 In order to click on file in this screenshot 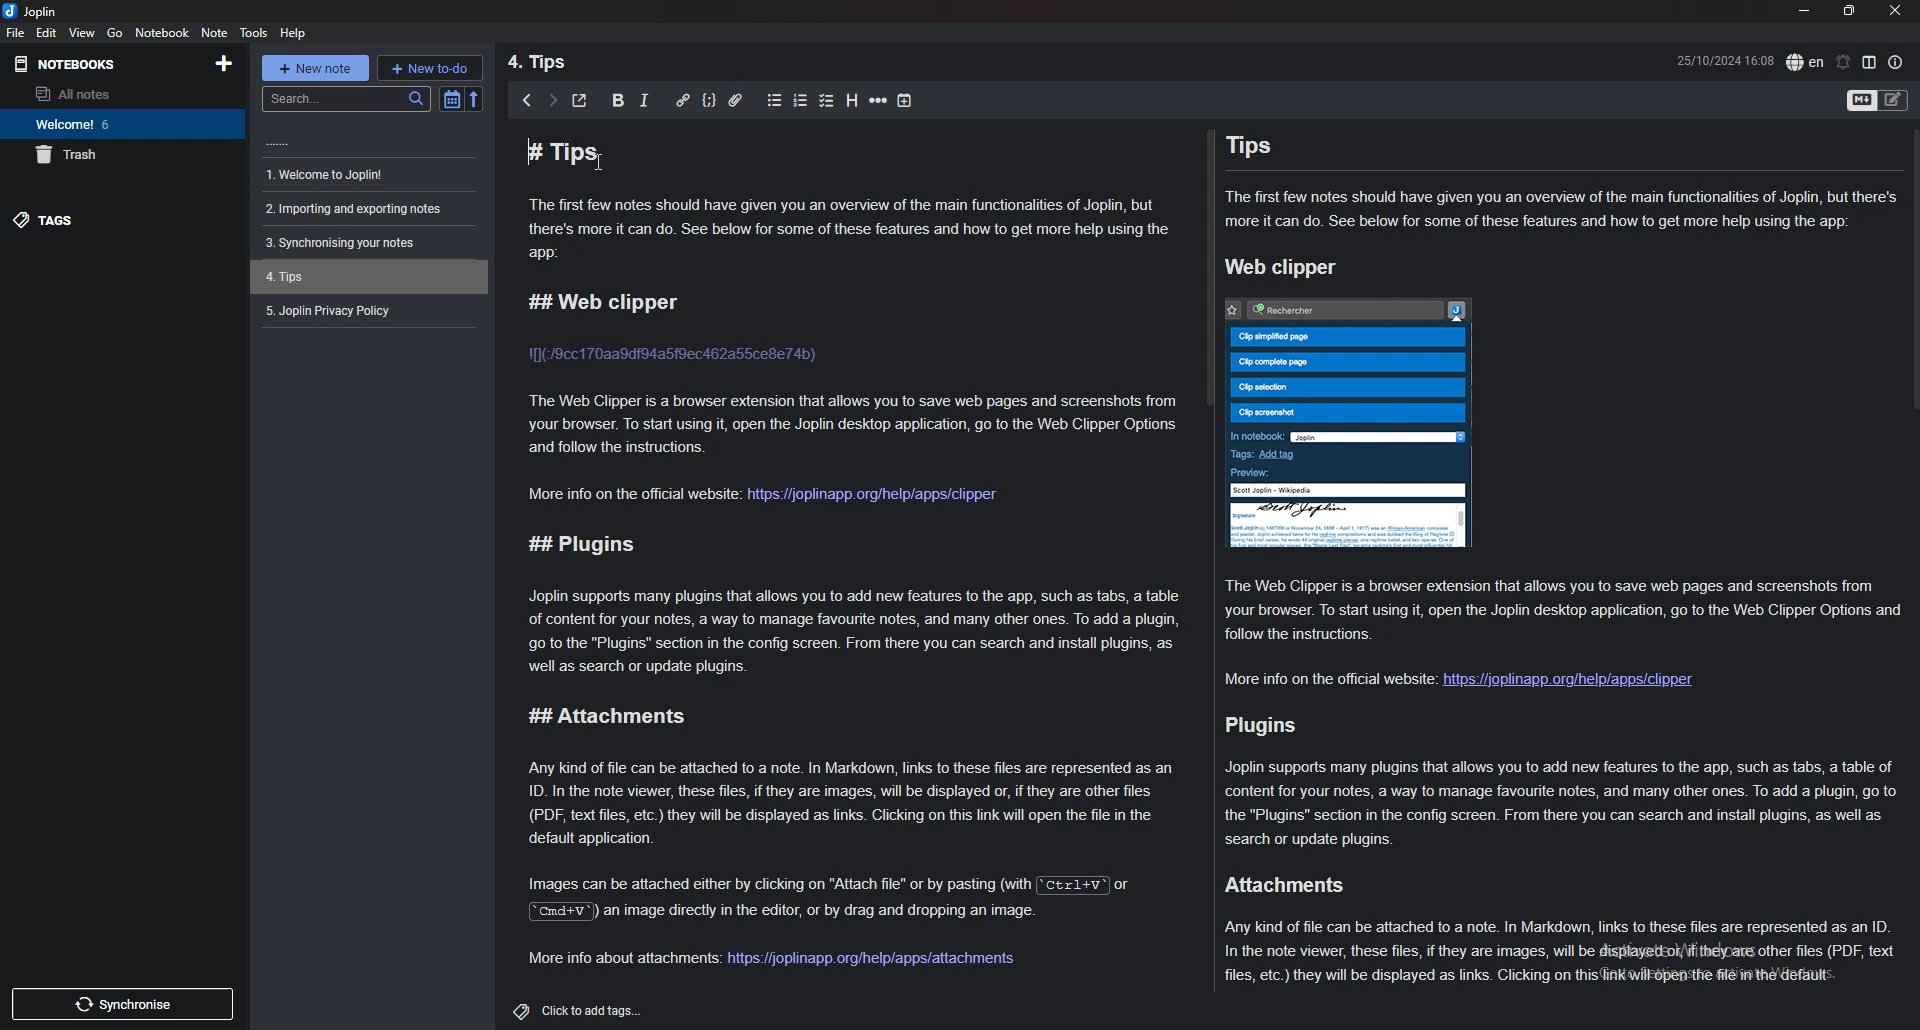, I will do `click(16, 33)`.